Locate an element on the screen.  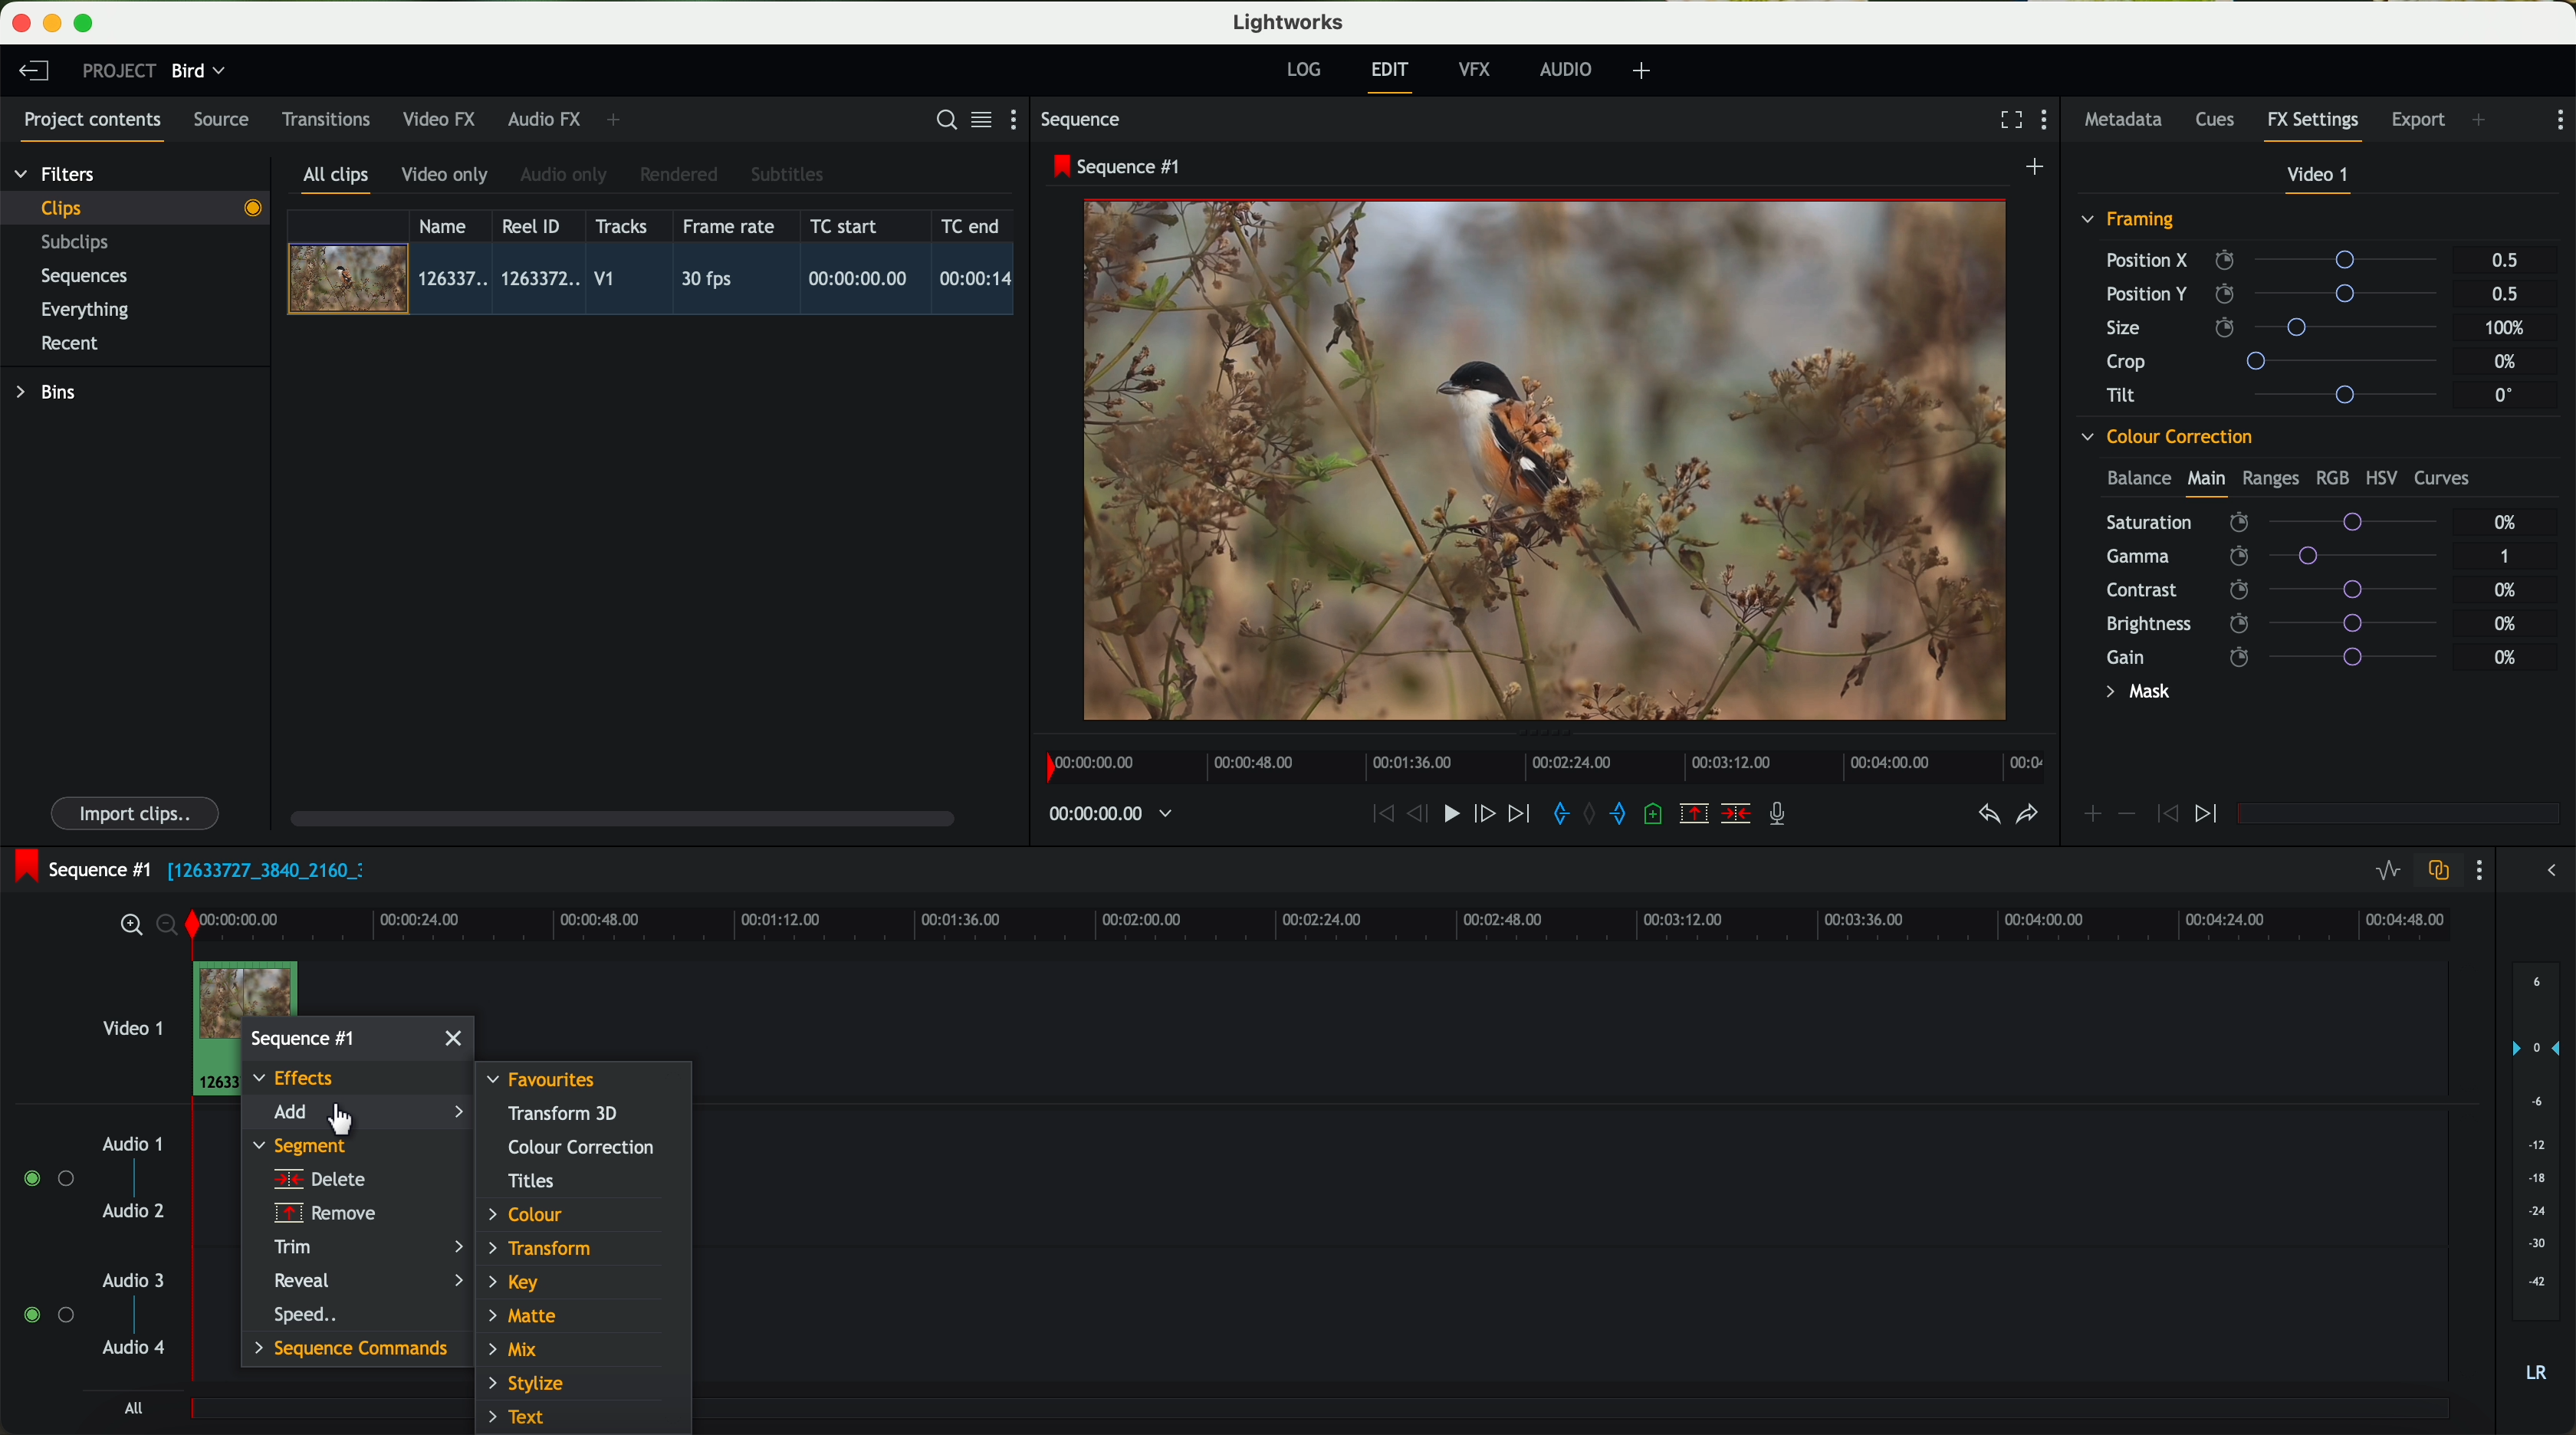
fx settings is located at coordinates (2312, 126).